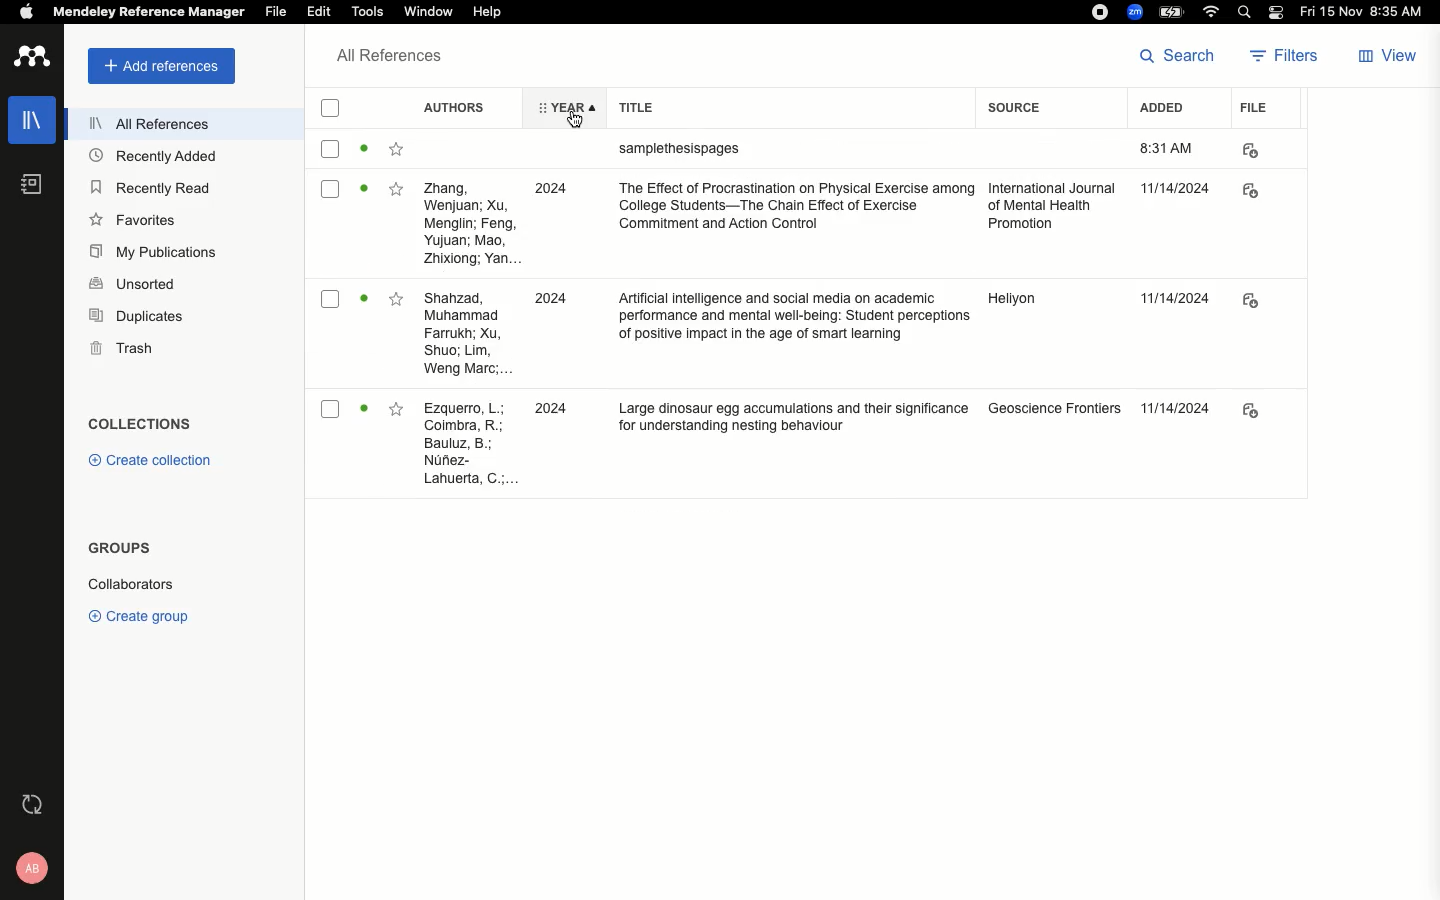  I want to click on Groups, so click(114, 548).